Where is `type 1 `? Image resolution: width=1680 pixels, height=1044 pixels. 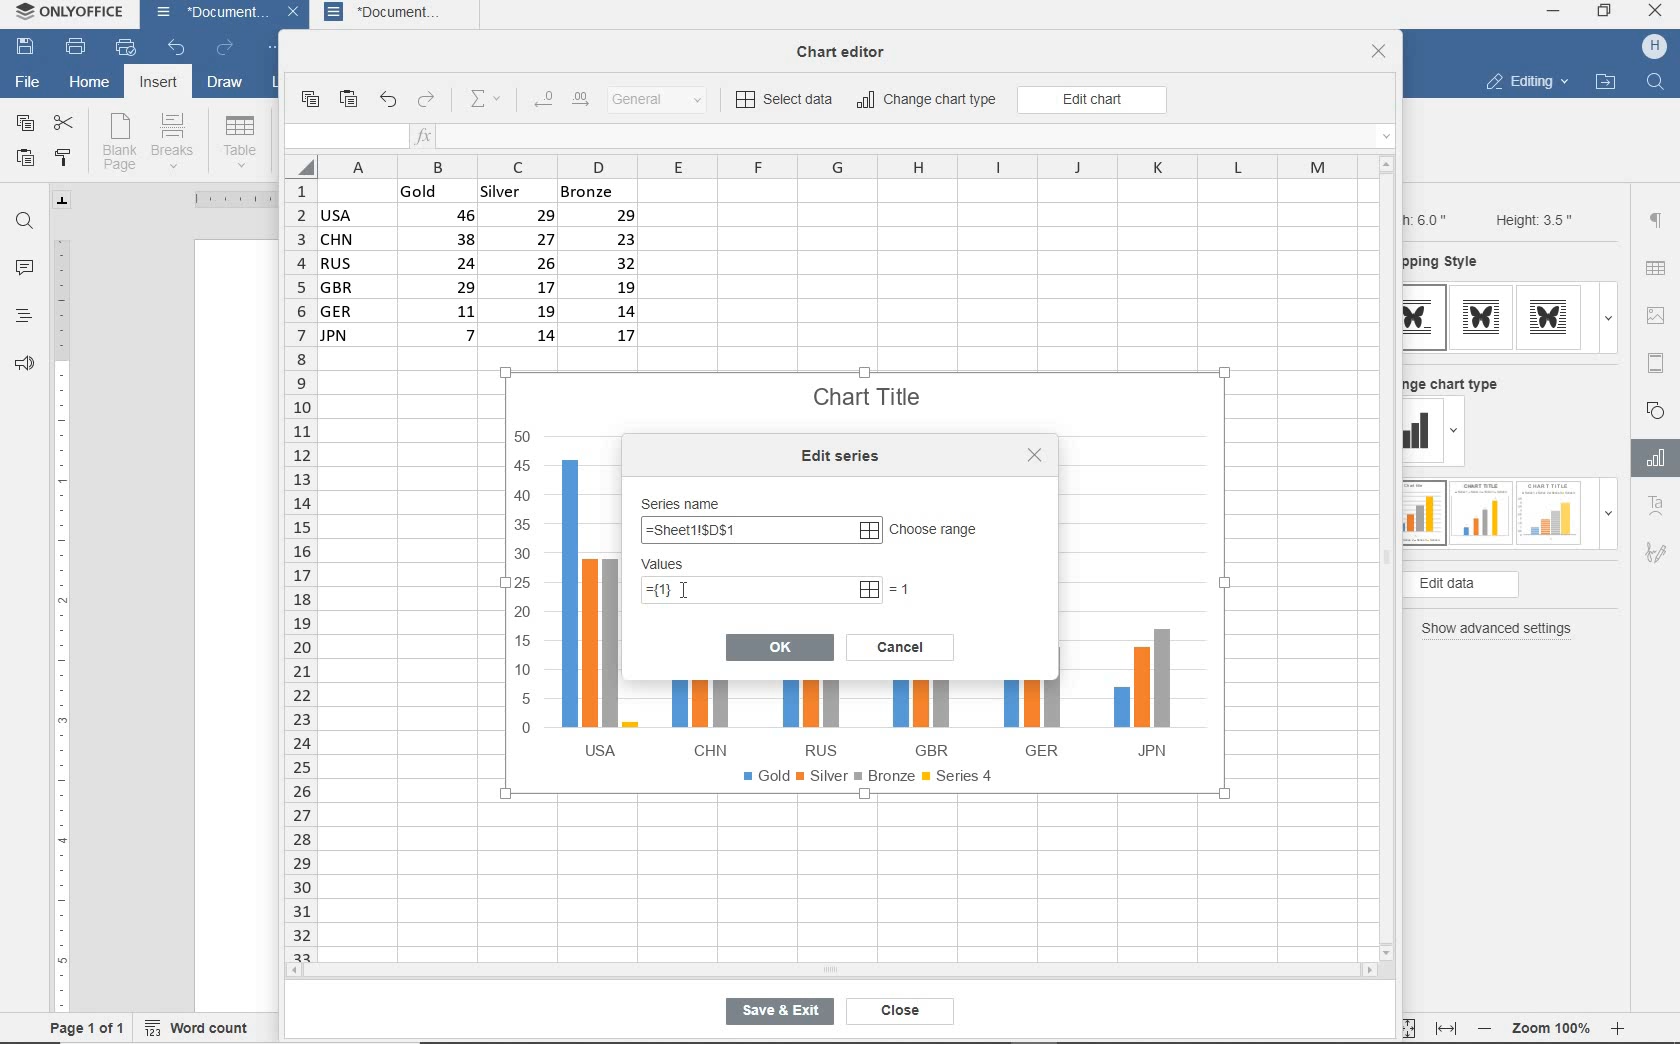
type 1  is located at coordinates (1423, 514).